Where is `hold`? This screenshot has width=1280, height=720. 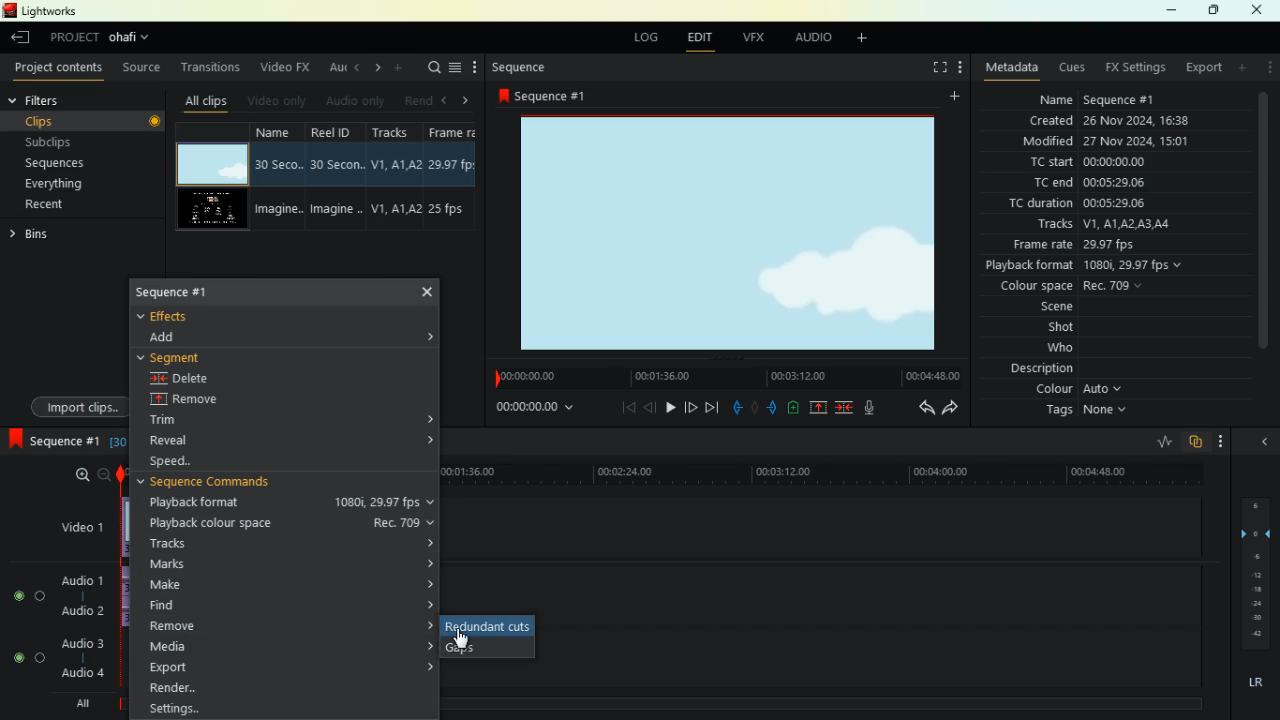
hold is located at coordinates (755, 406).